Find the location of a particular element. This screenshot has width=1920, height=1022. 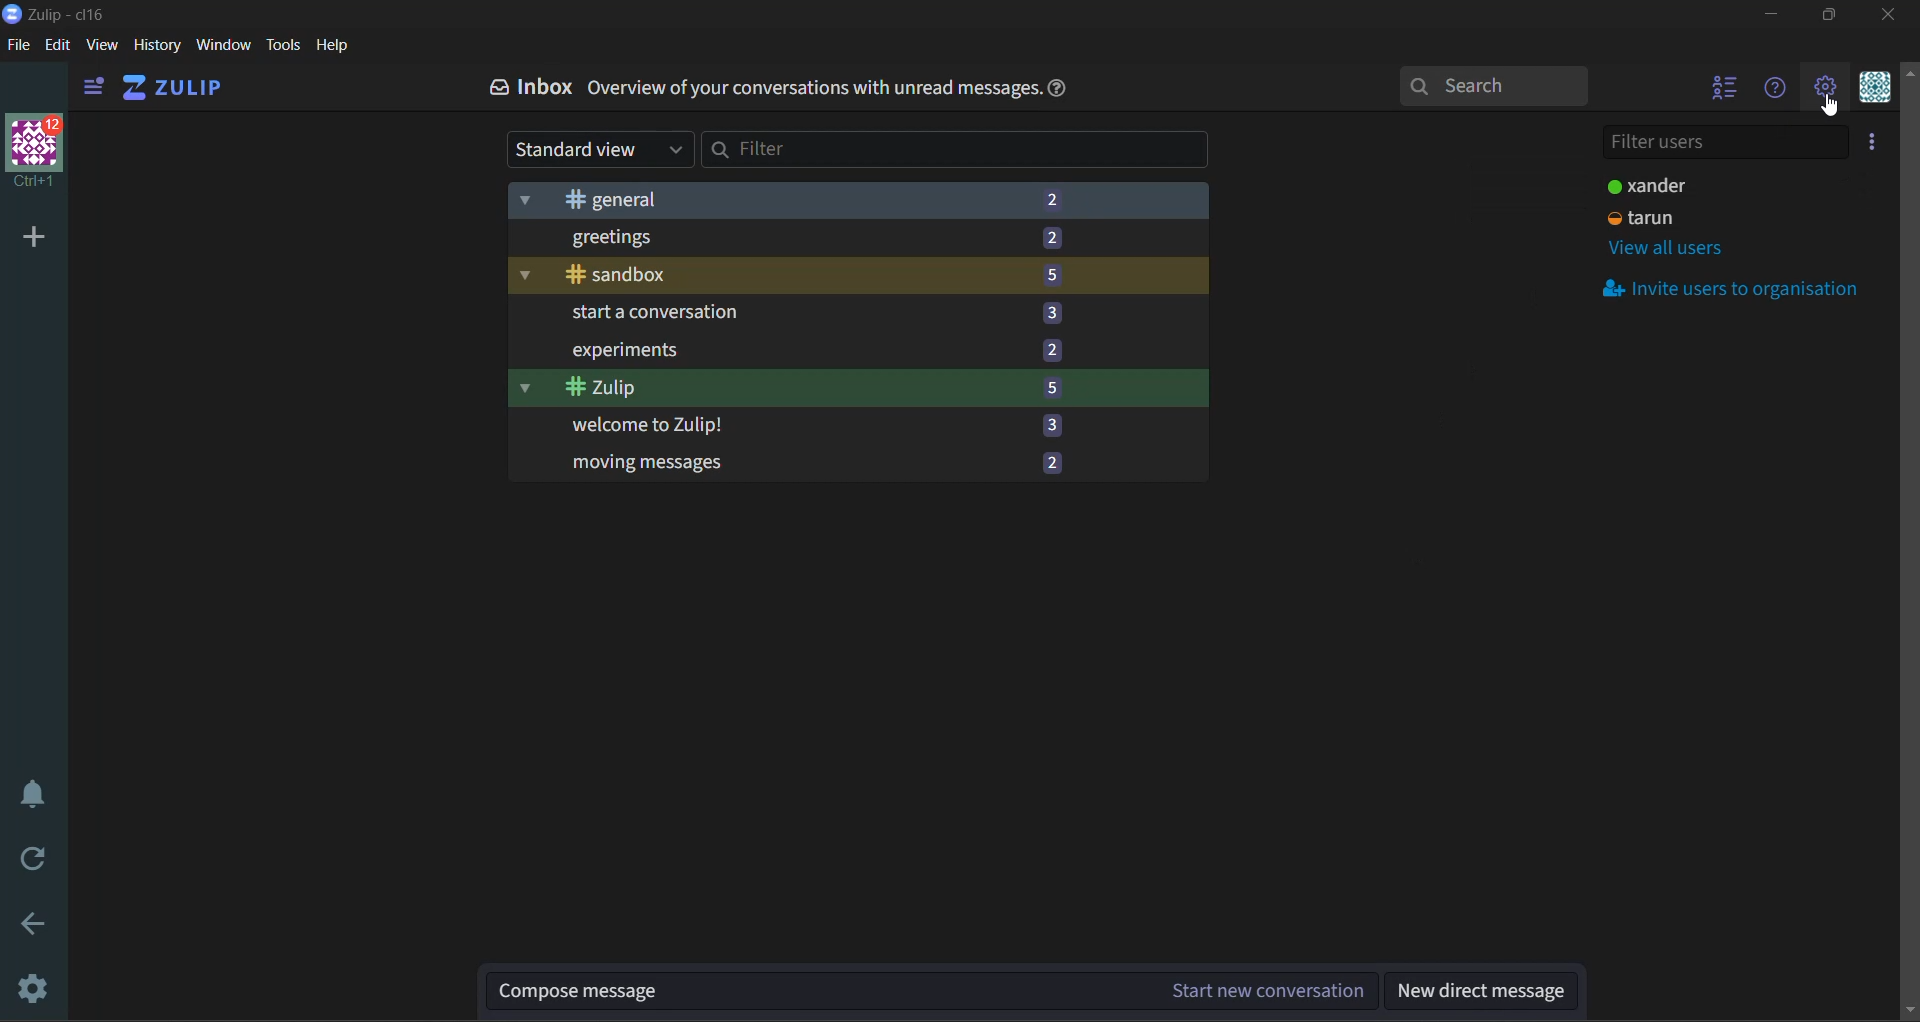

go back is located at coordinates (39, 925).